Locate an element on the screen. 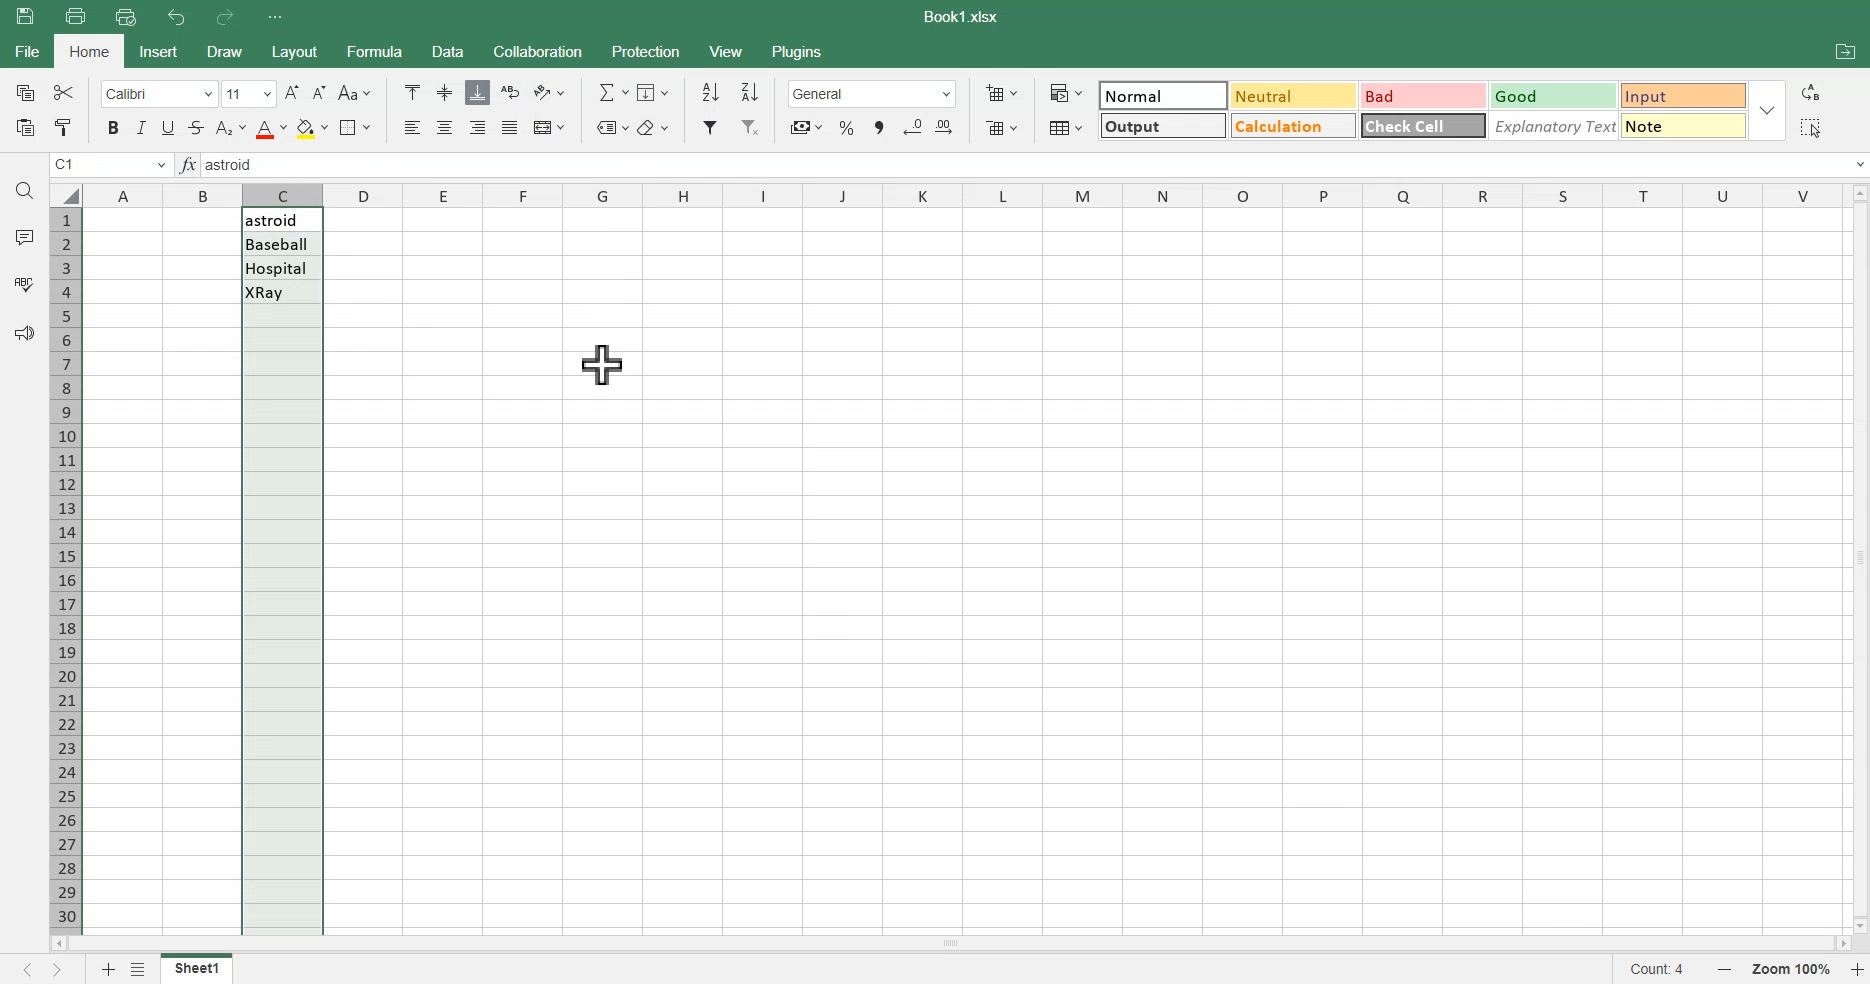 This screenshot has height=984, width=1870. Protection is located at coordinates (644, 51).